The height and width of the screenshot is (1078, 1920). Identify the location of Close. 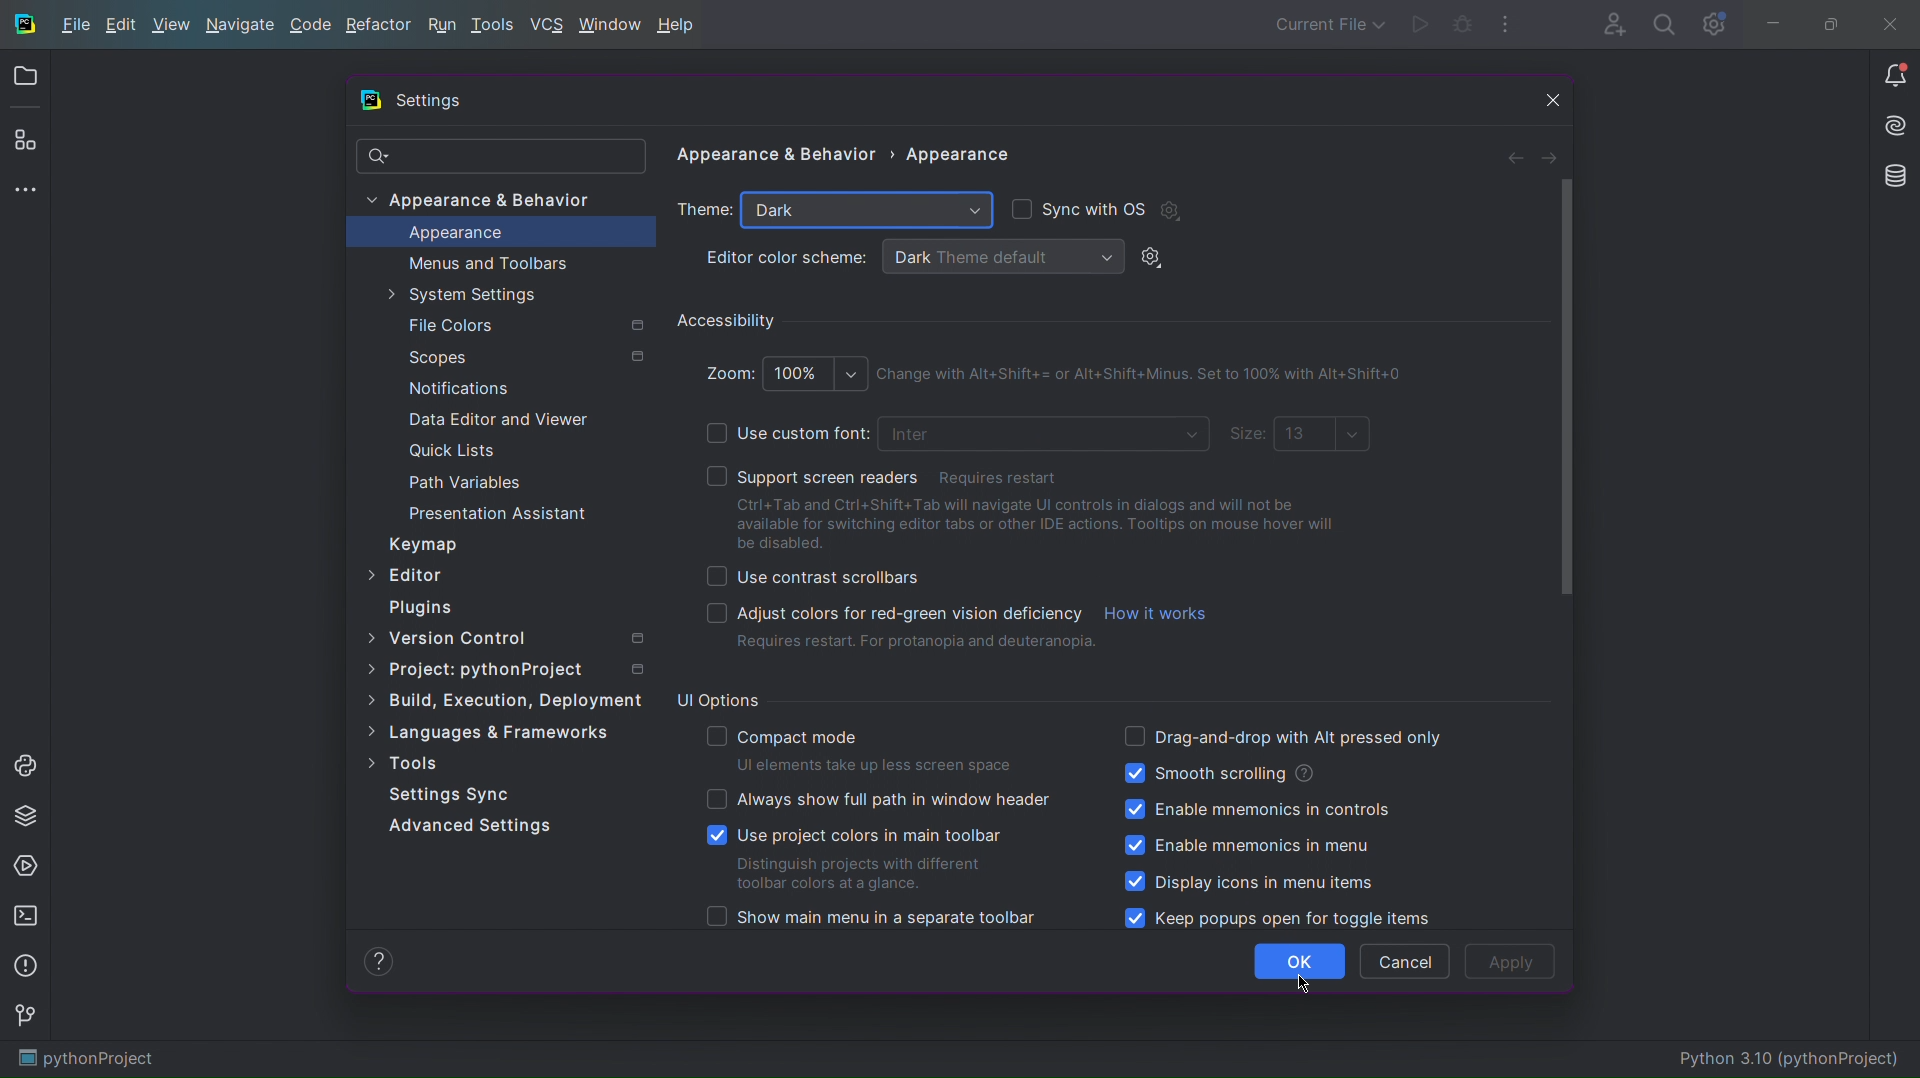
(1543, 99).